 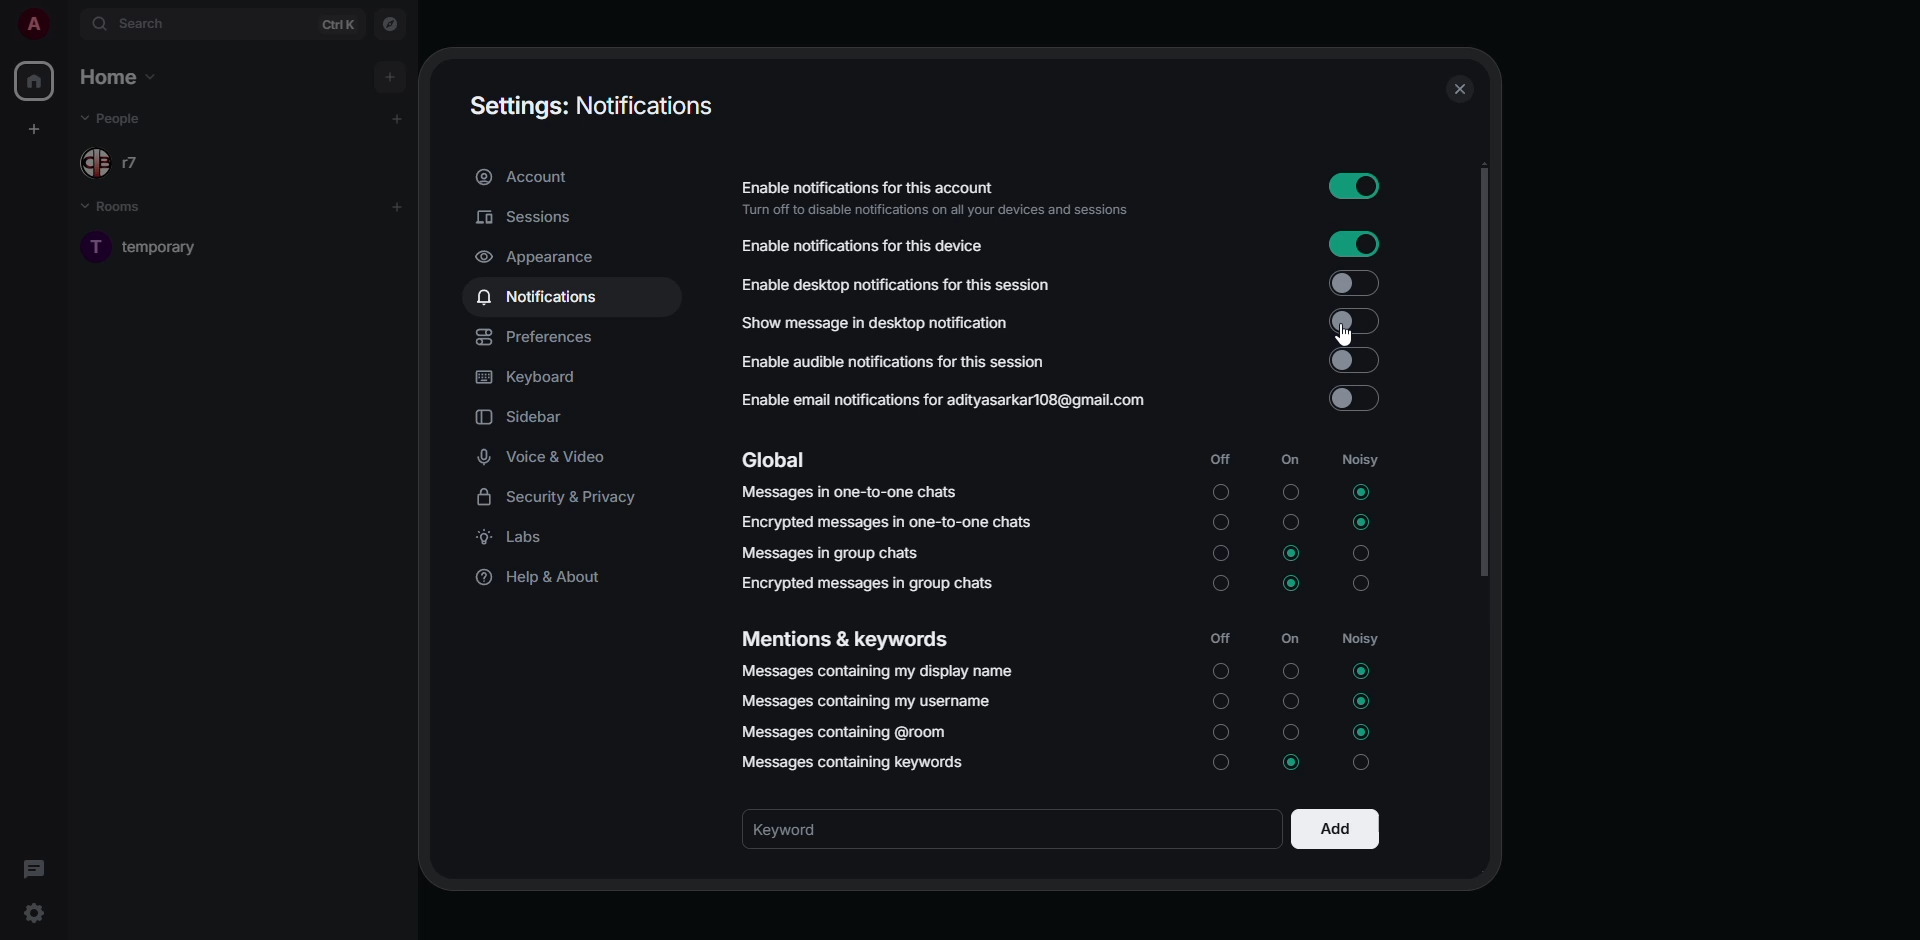 I want to click on expand, so click(x=68, y=23).